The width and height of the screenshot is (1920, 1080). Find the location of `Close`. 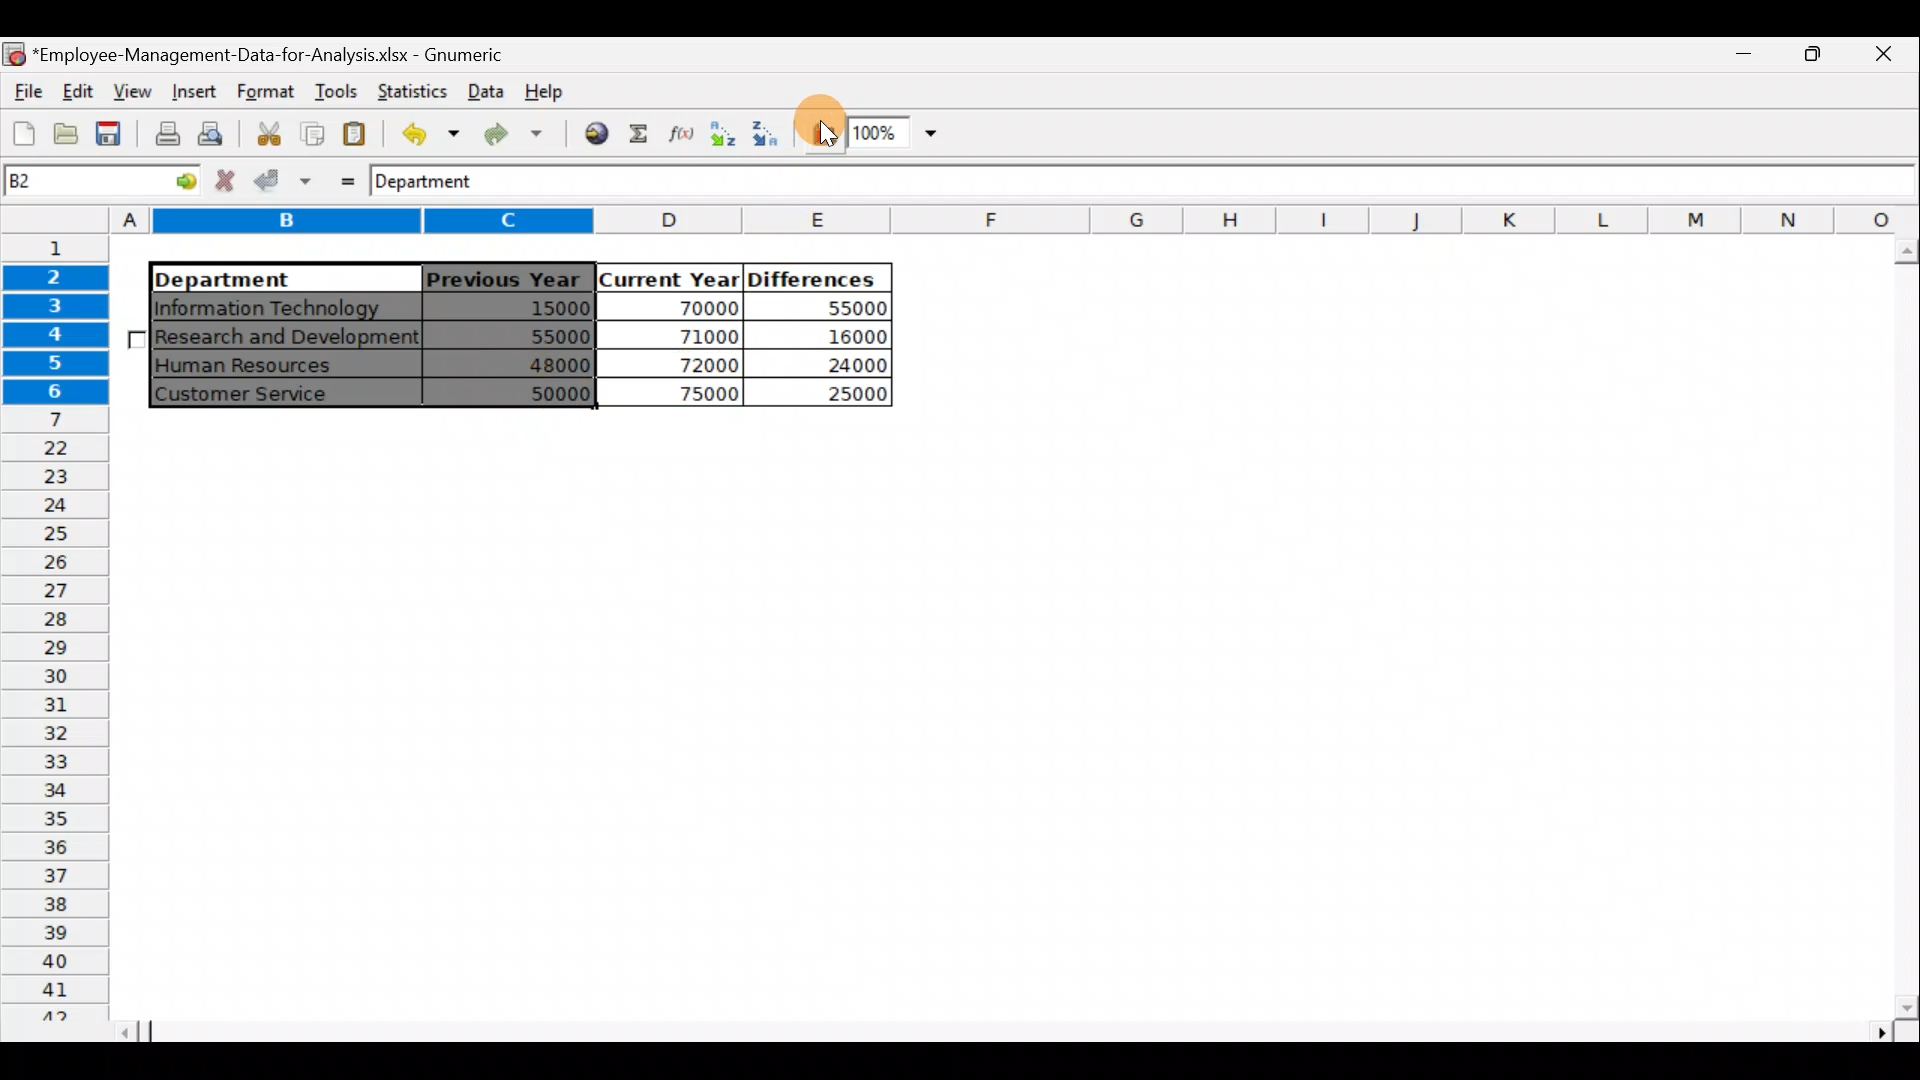

Close is located at coordinates (1885, 57).